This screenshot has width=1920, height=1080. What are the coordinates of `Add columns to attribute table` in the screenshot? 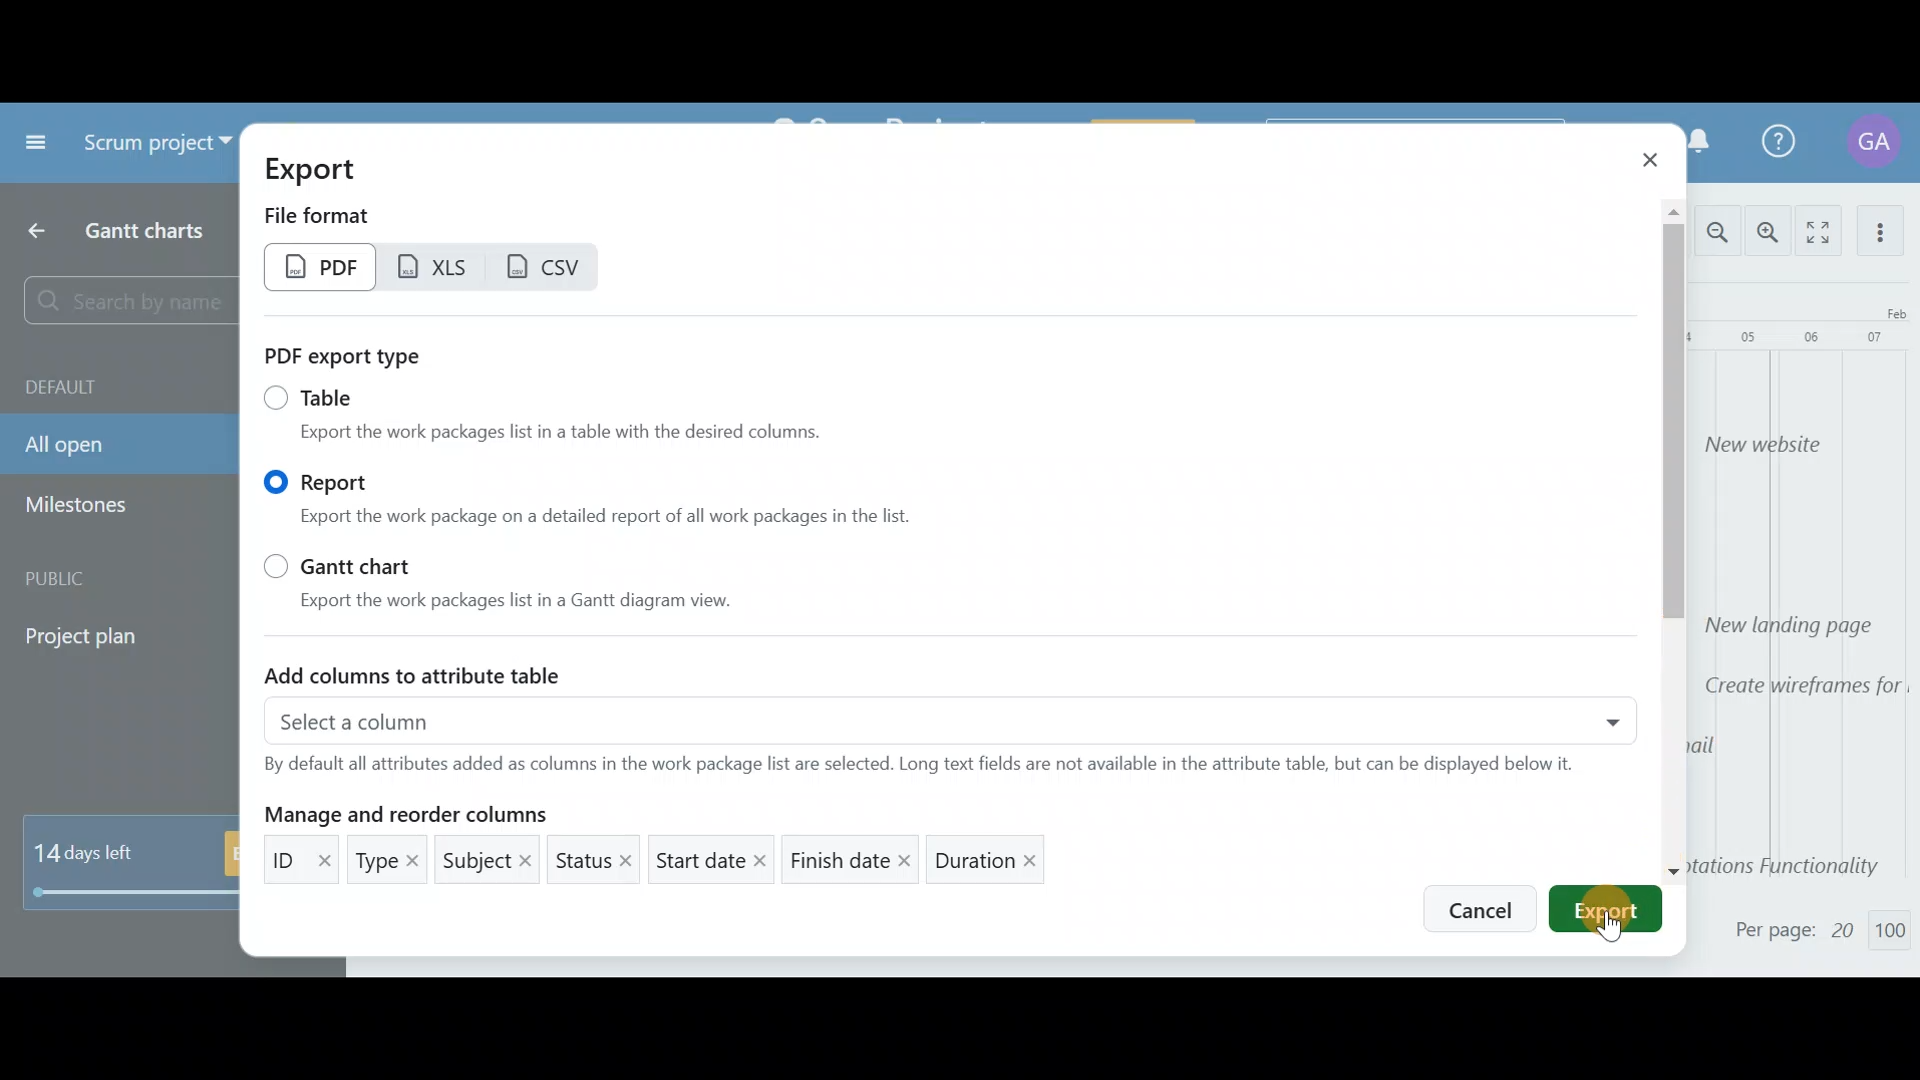 It's located at (488, 671).